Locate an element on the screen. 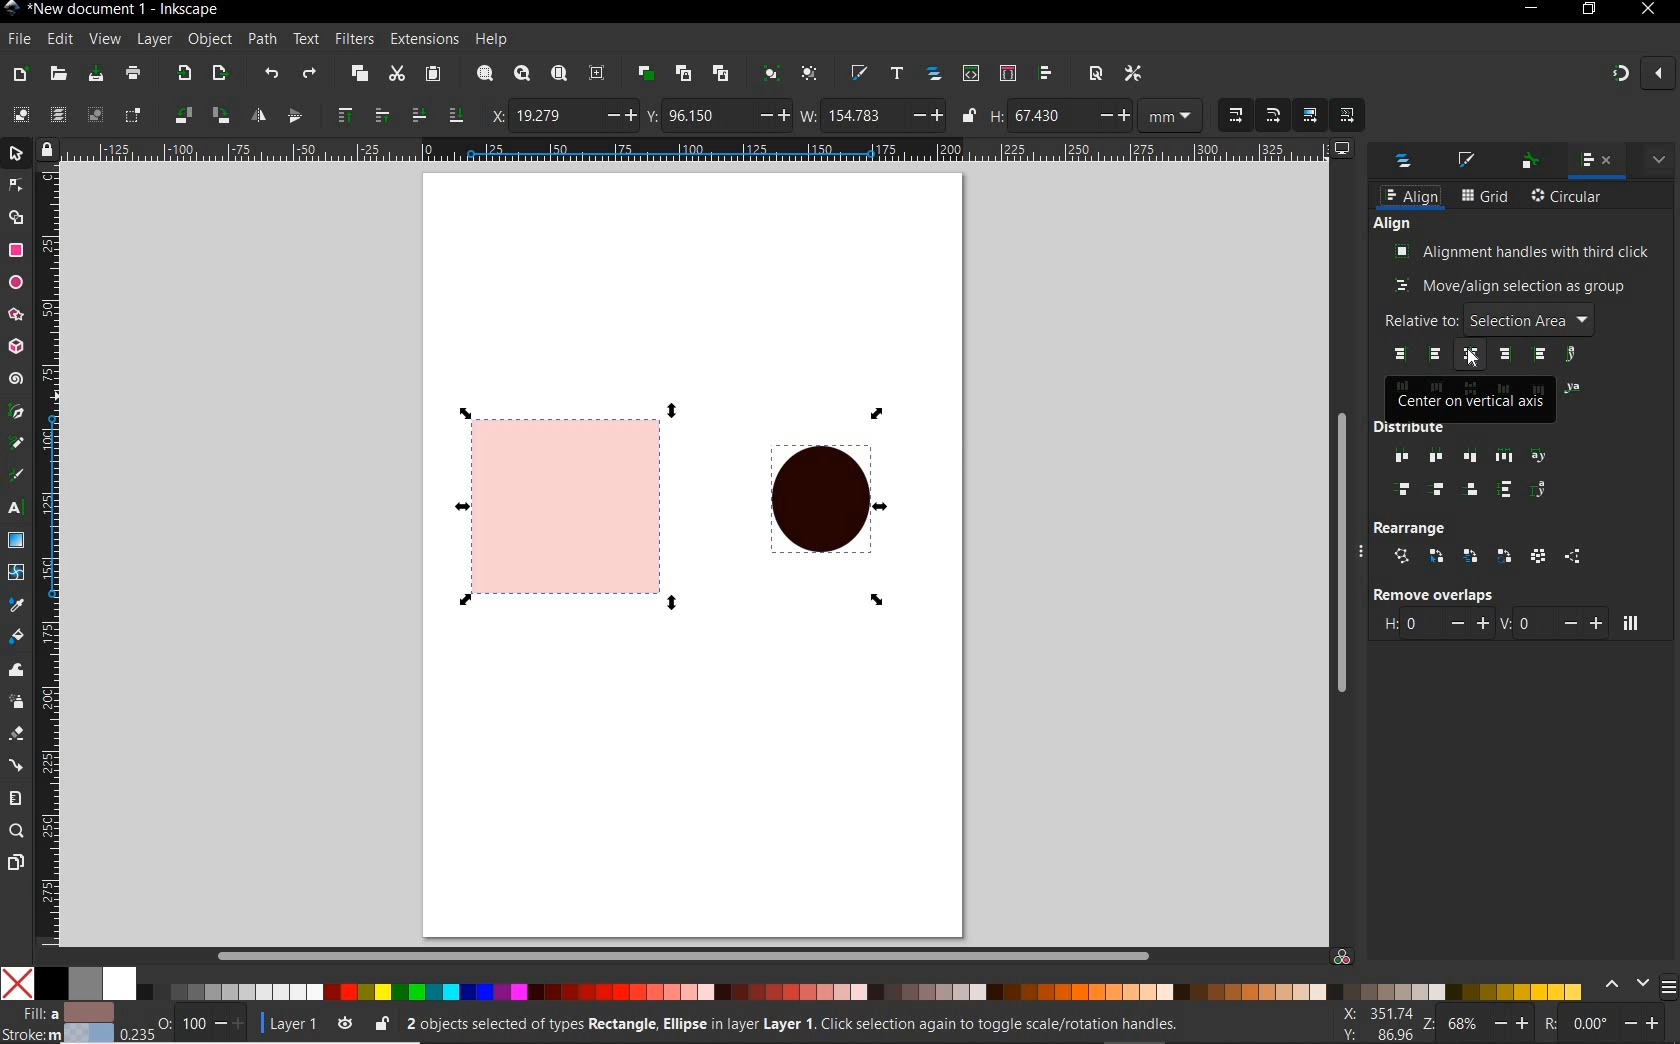 The width and height of the screenshot is (1680, 1044). open xml editor is located at coordinates (971, 74).